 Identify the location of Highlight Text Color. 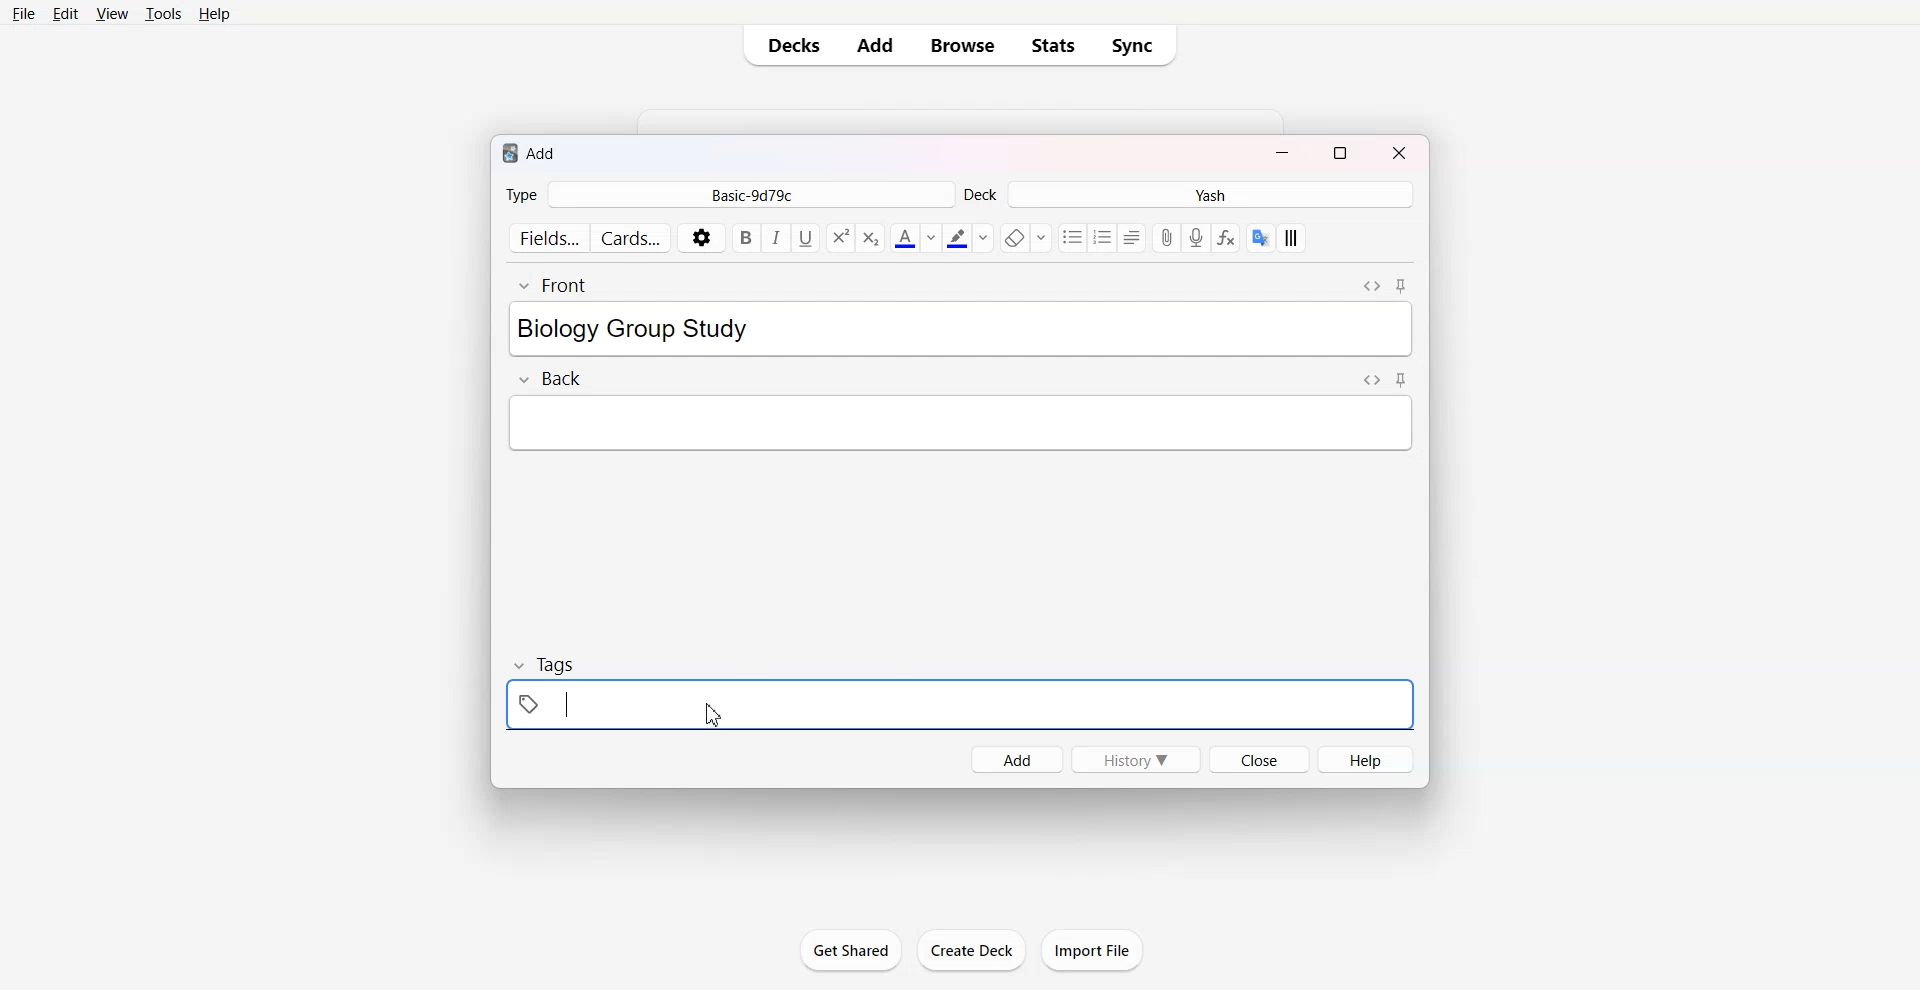
(968, 238).